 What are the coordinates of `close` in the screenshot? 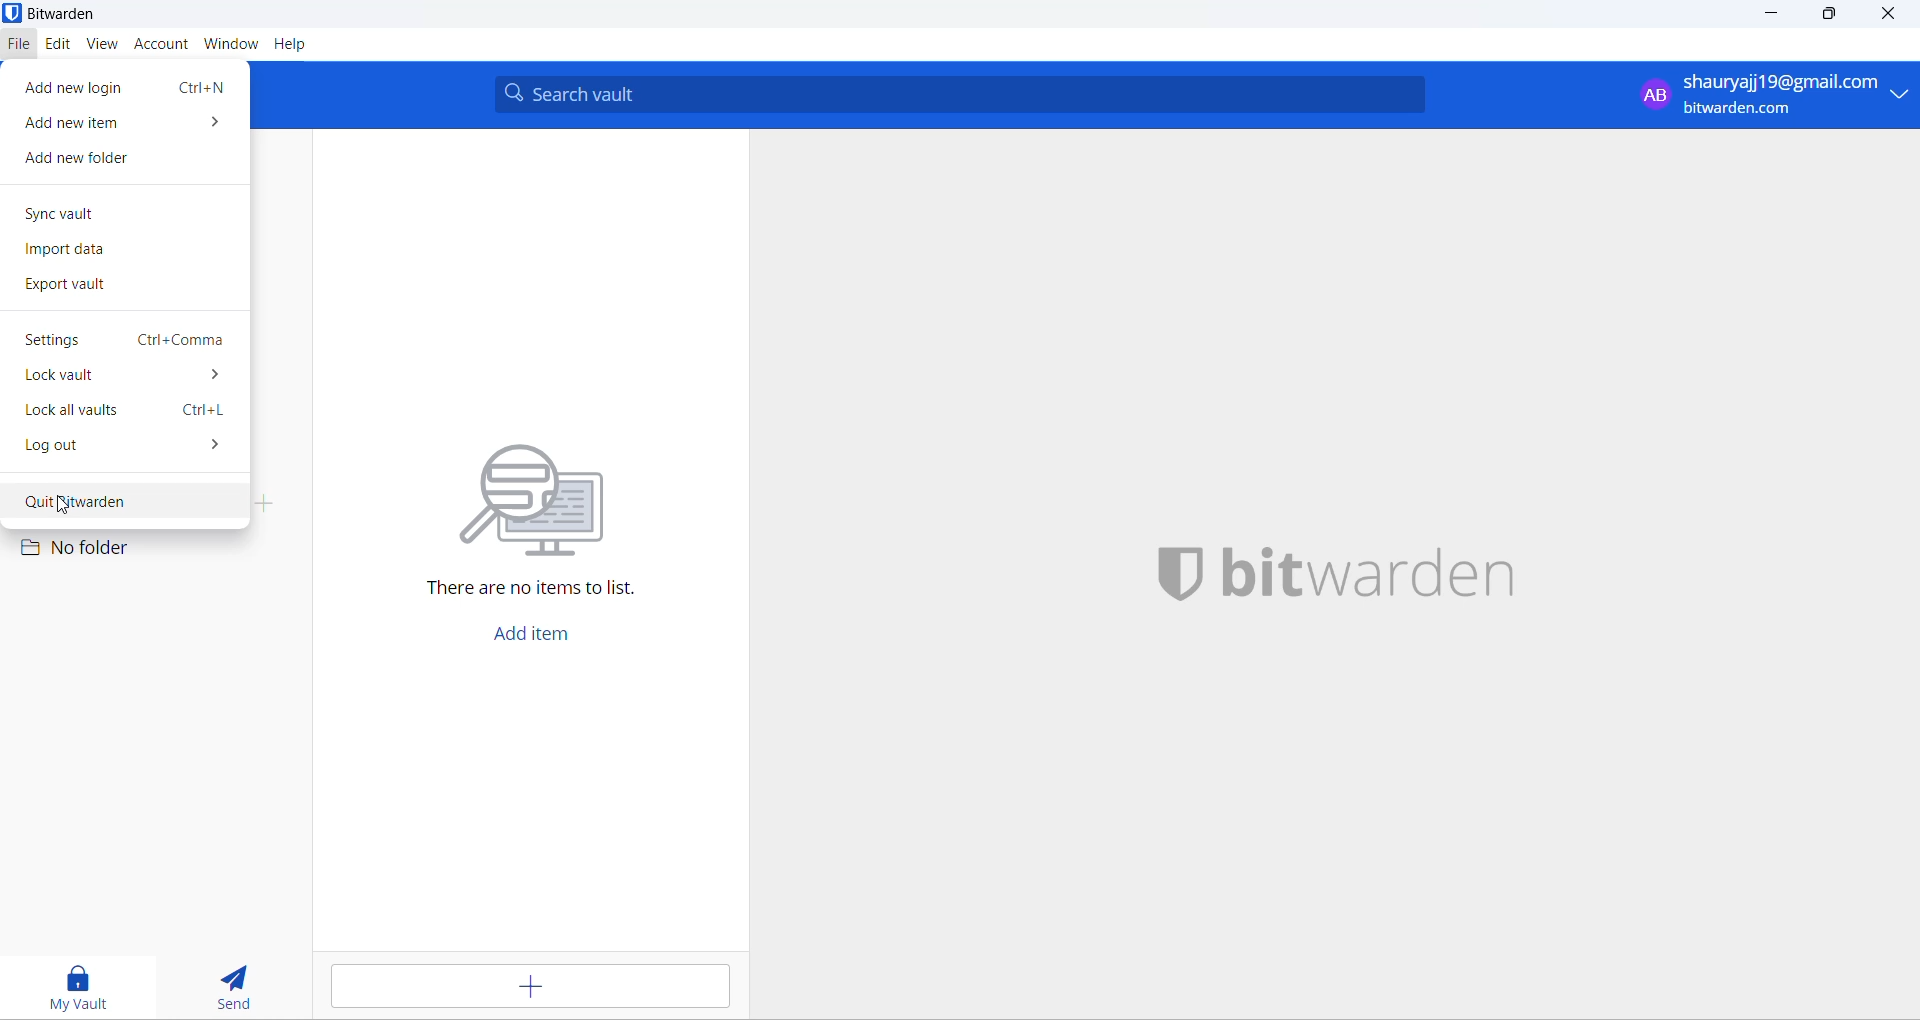 It's located at (1892, 17).